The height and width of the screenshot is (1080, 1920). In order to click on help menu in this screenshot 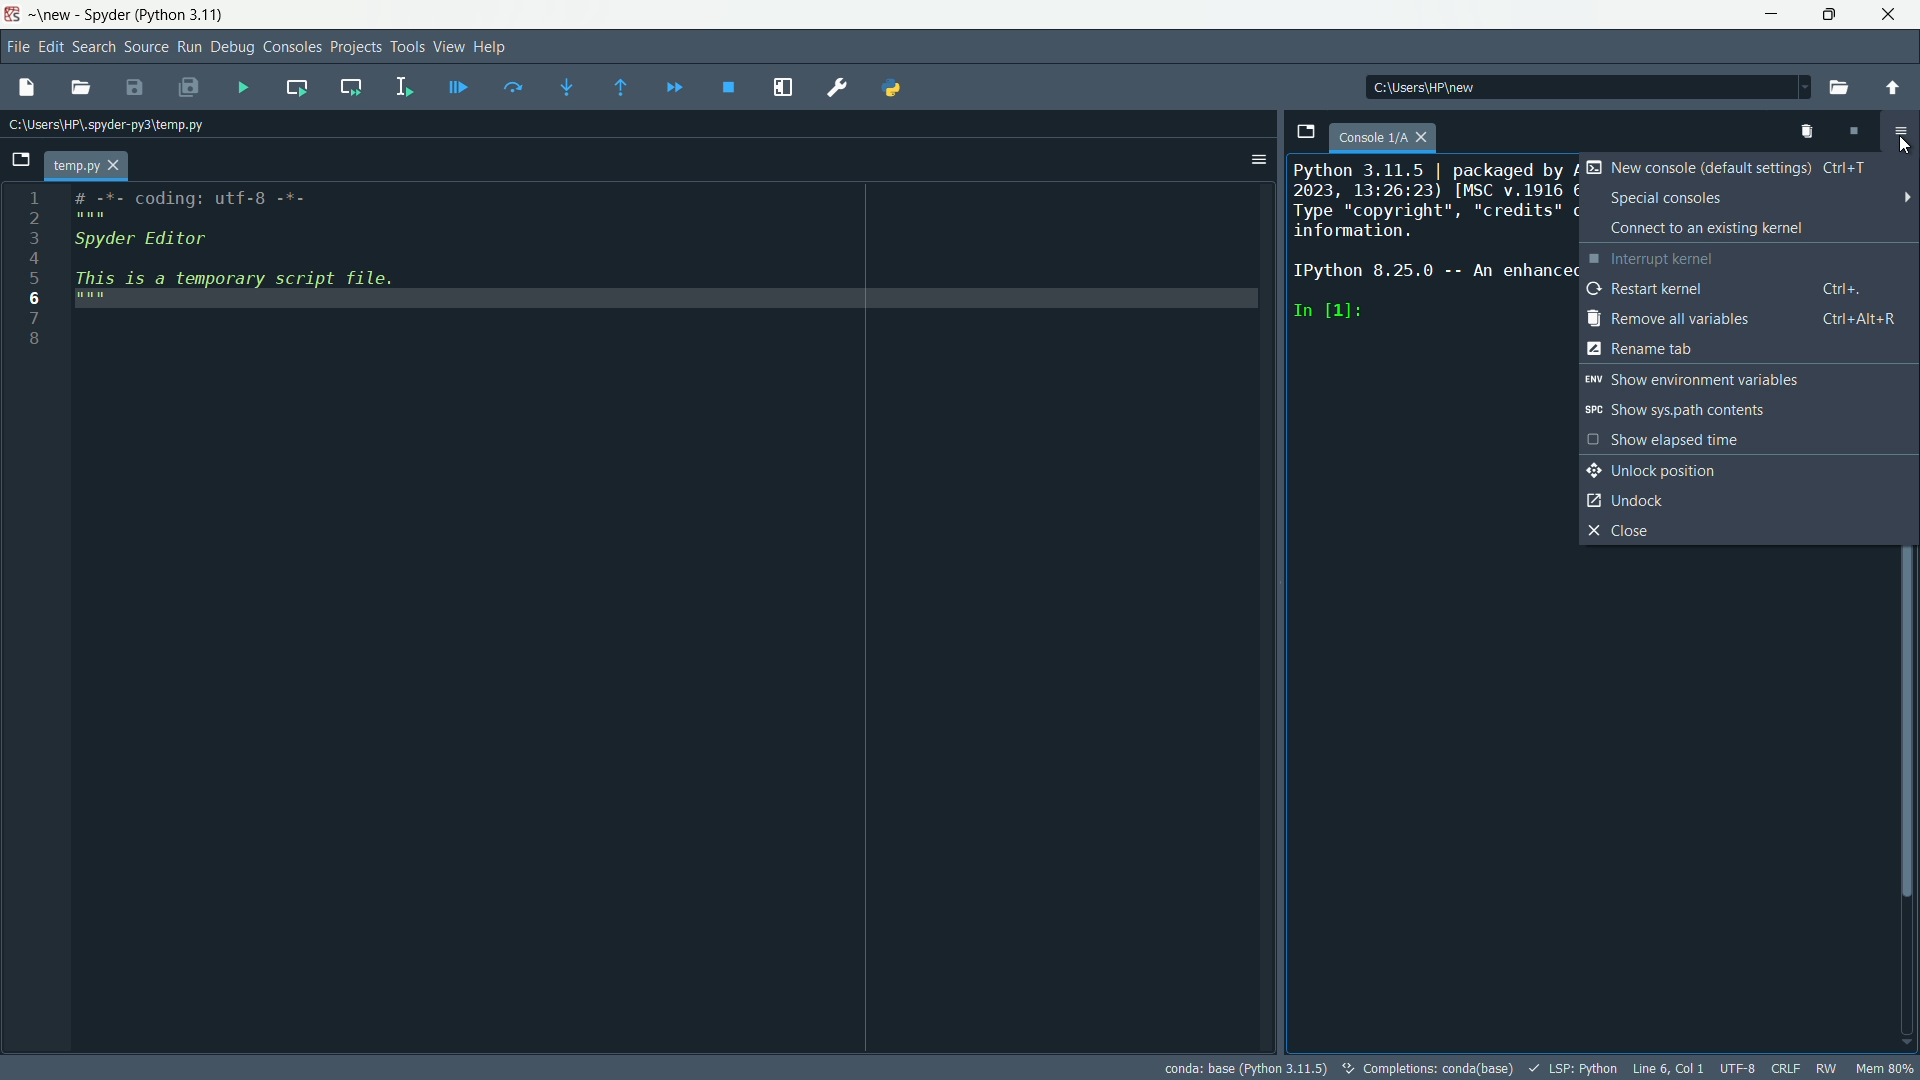, I will do `click(490, 46)`.